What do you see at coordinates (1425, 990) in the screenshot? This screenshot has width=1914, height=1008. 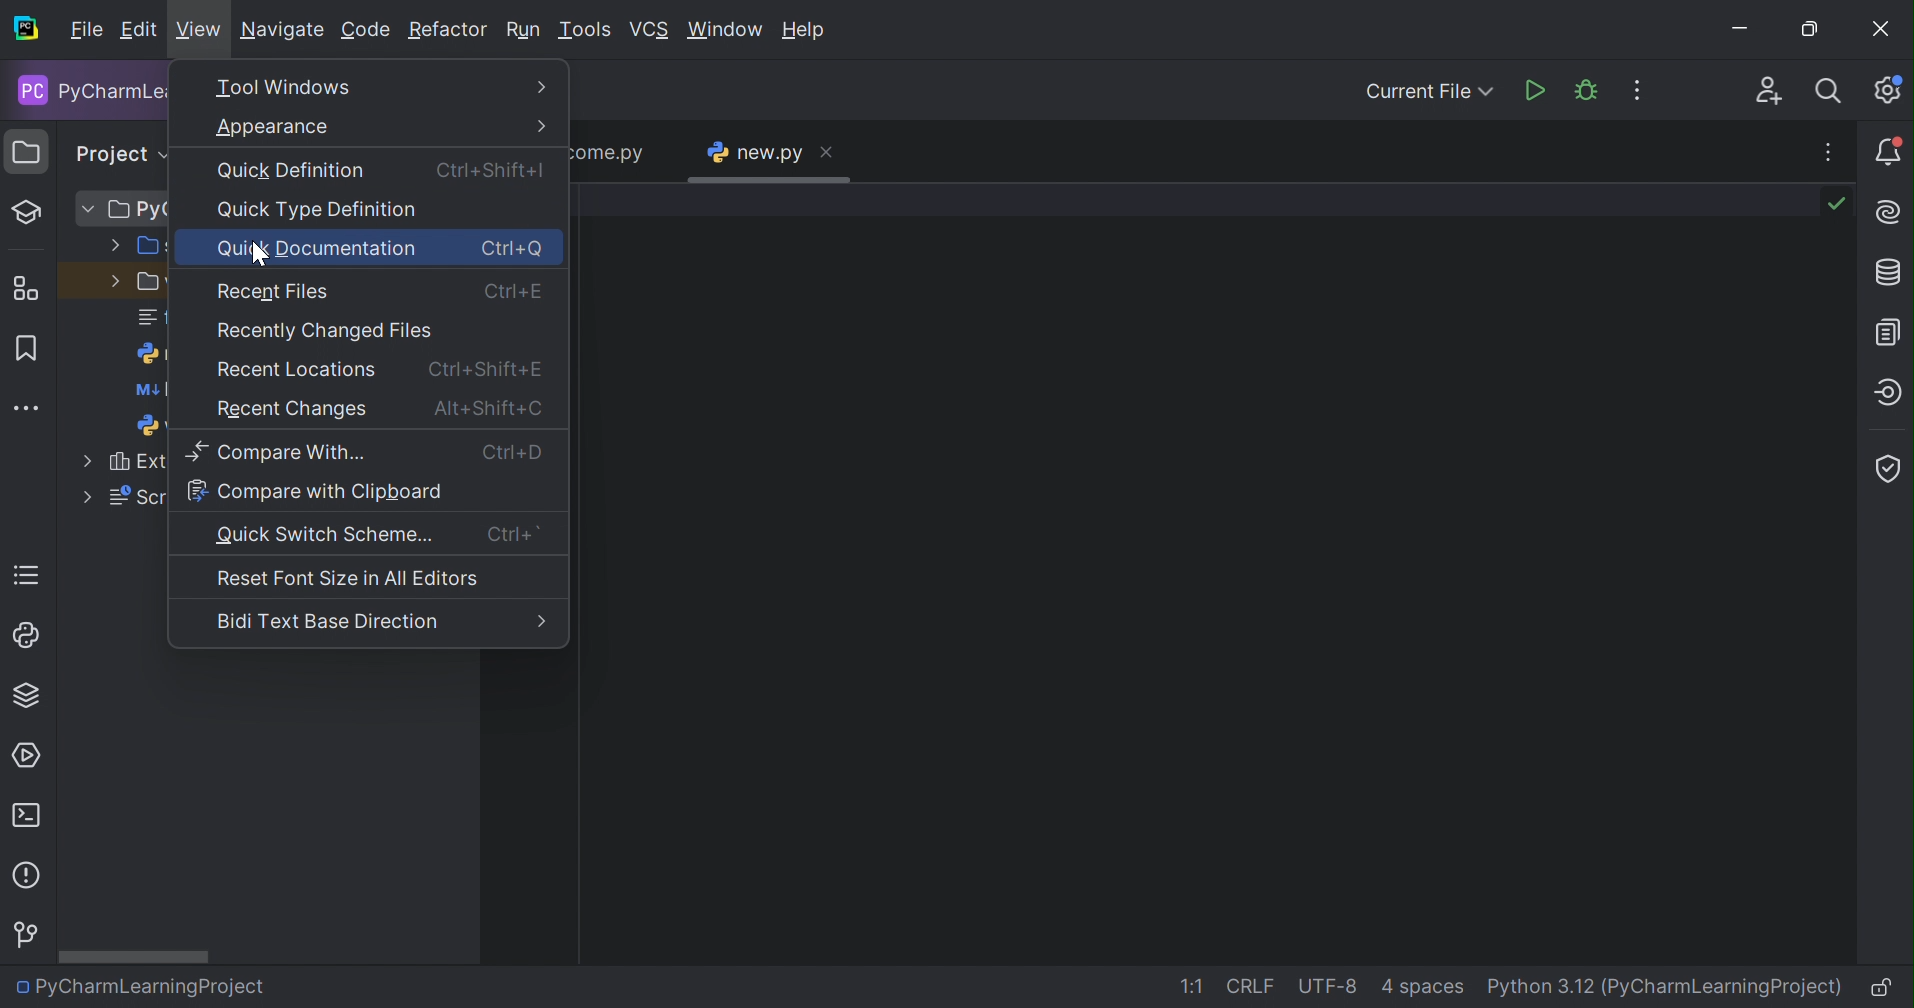 I see `4 spaces` at bounding box center [1425, 990].